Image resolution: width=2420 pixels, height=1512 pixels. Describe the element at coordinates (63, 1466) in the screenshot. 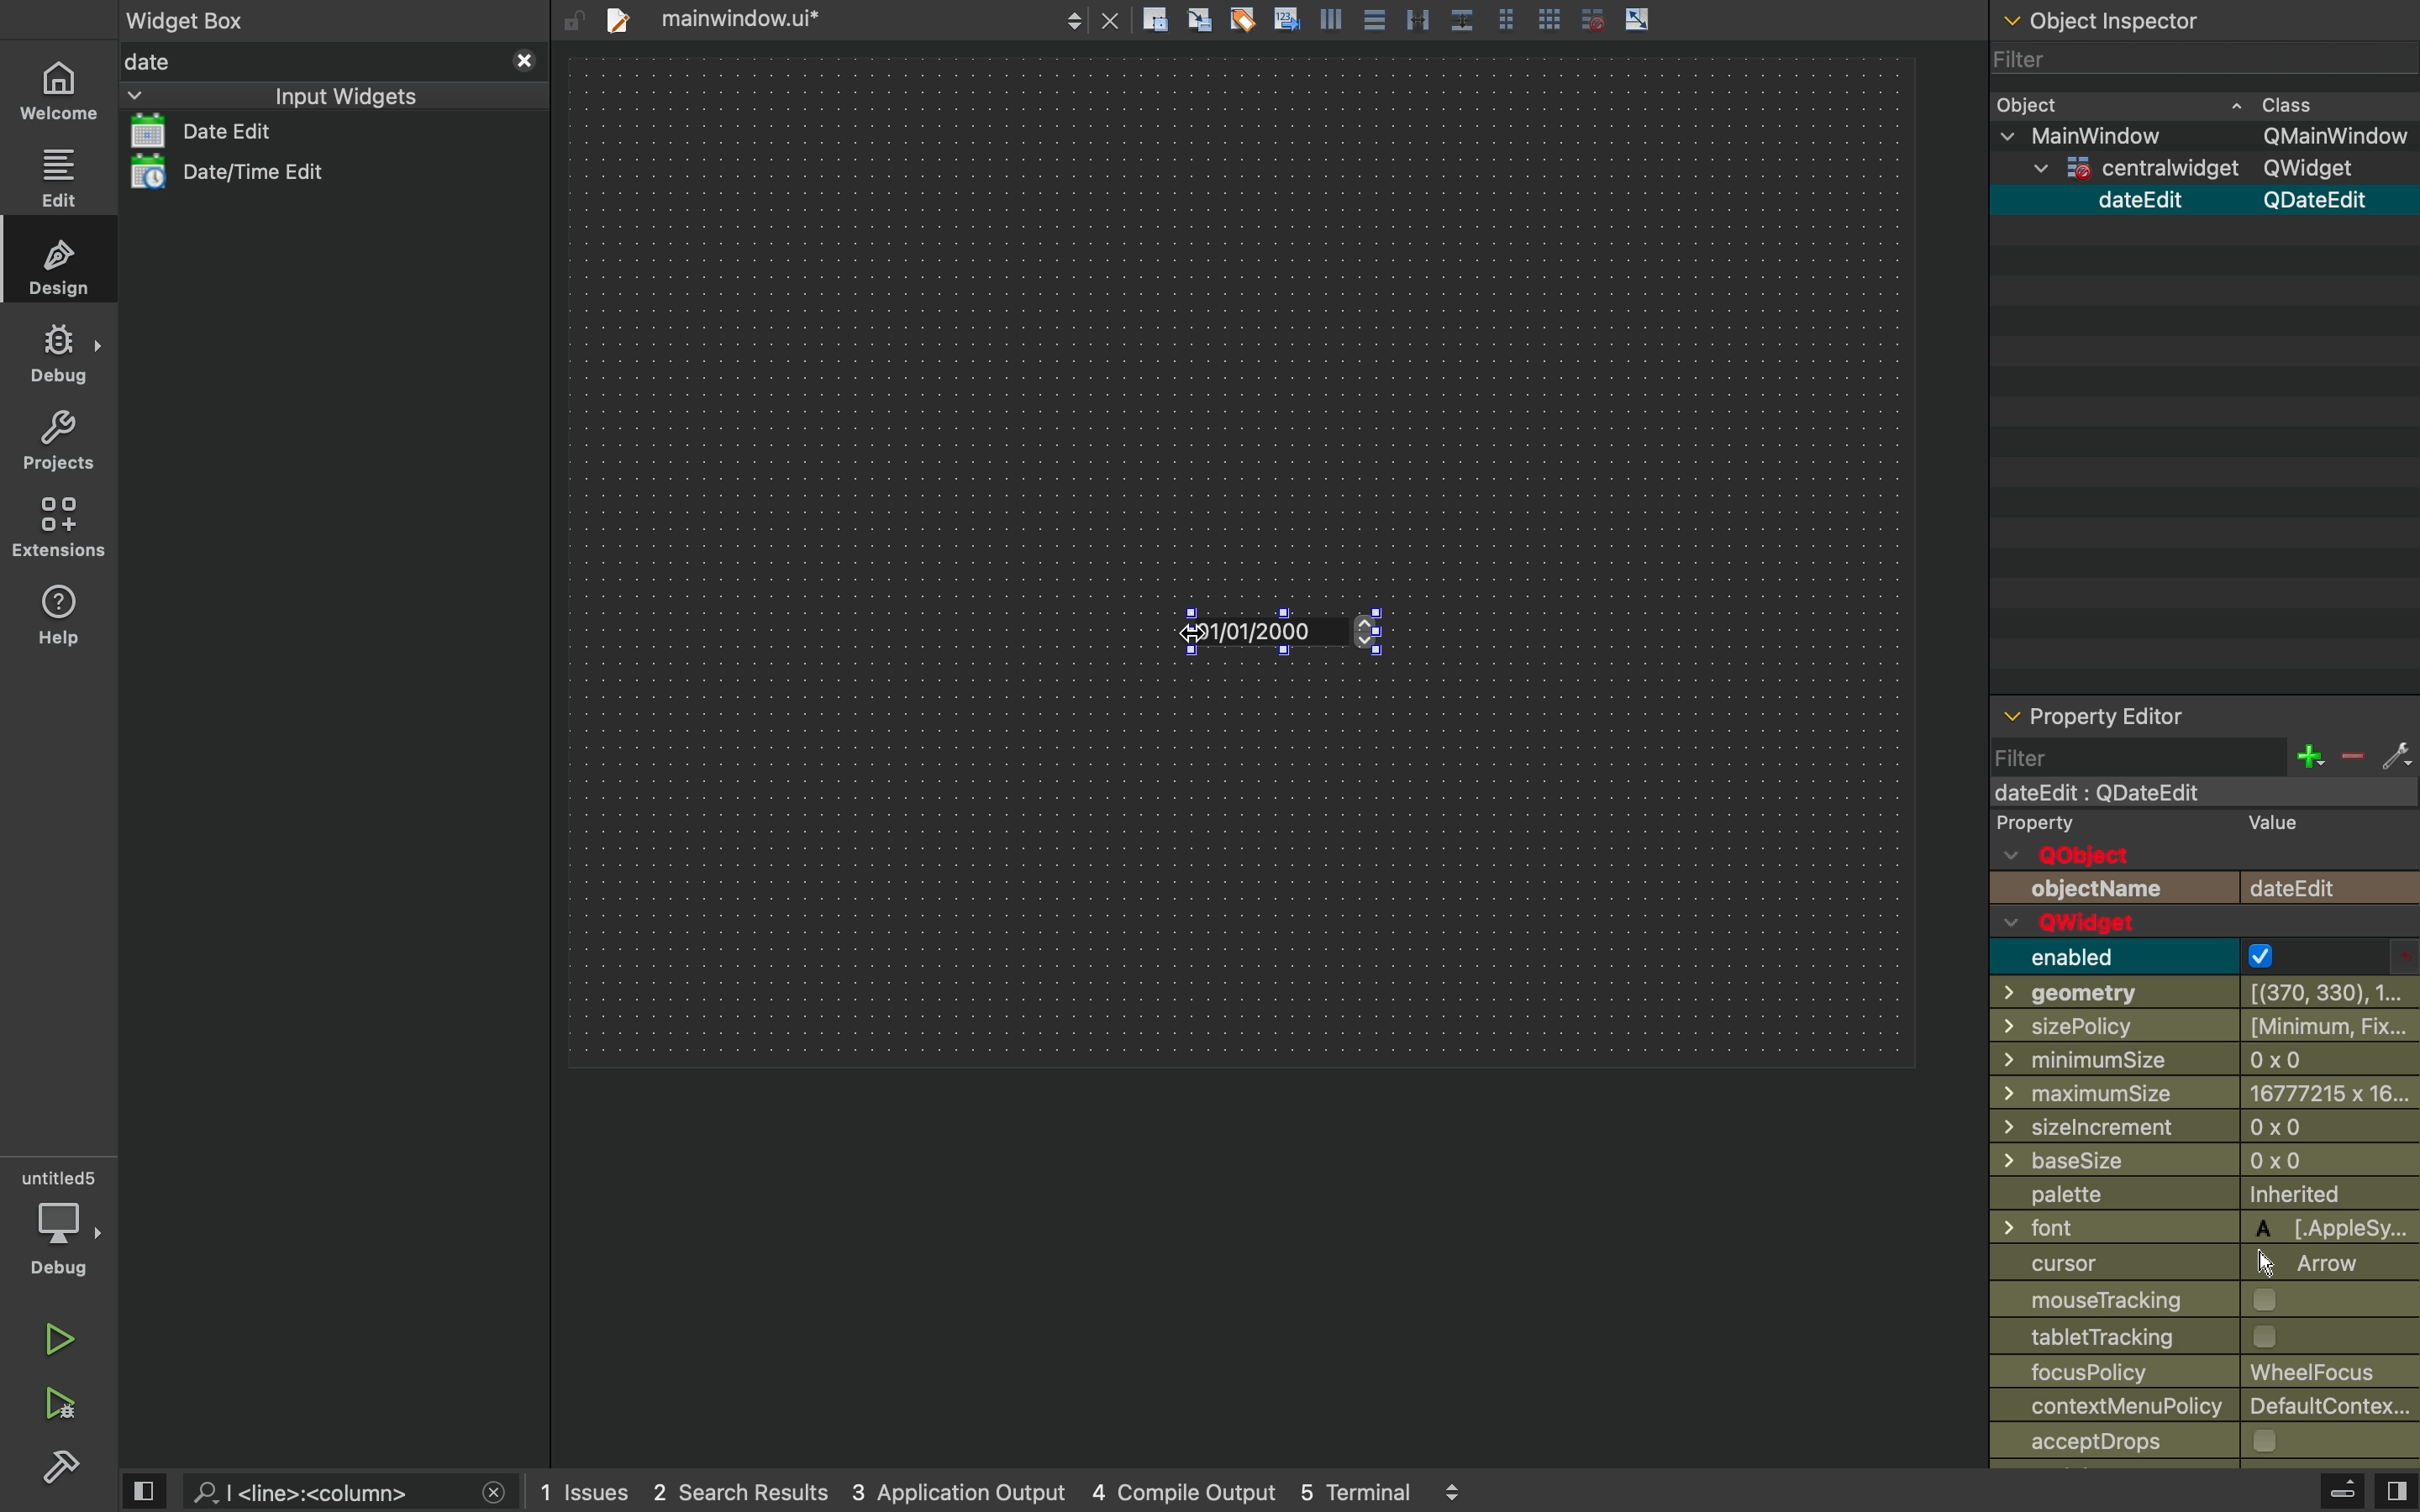

I see `build` at that location.